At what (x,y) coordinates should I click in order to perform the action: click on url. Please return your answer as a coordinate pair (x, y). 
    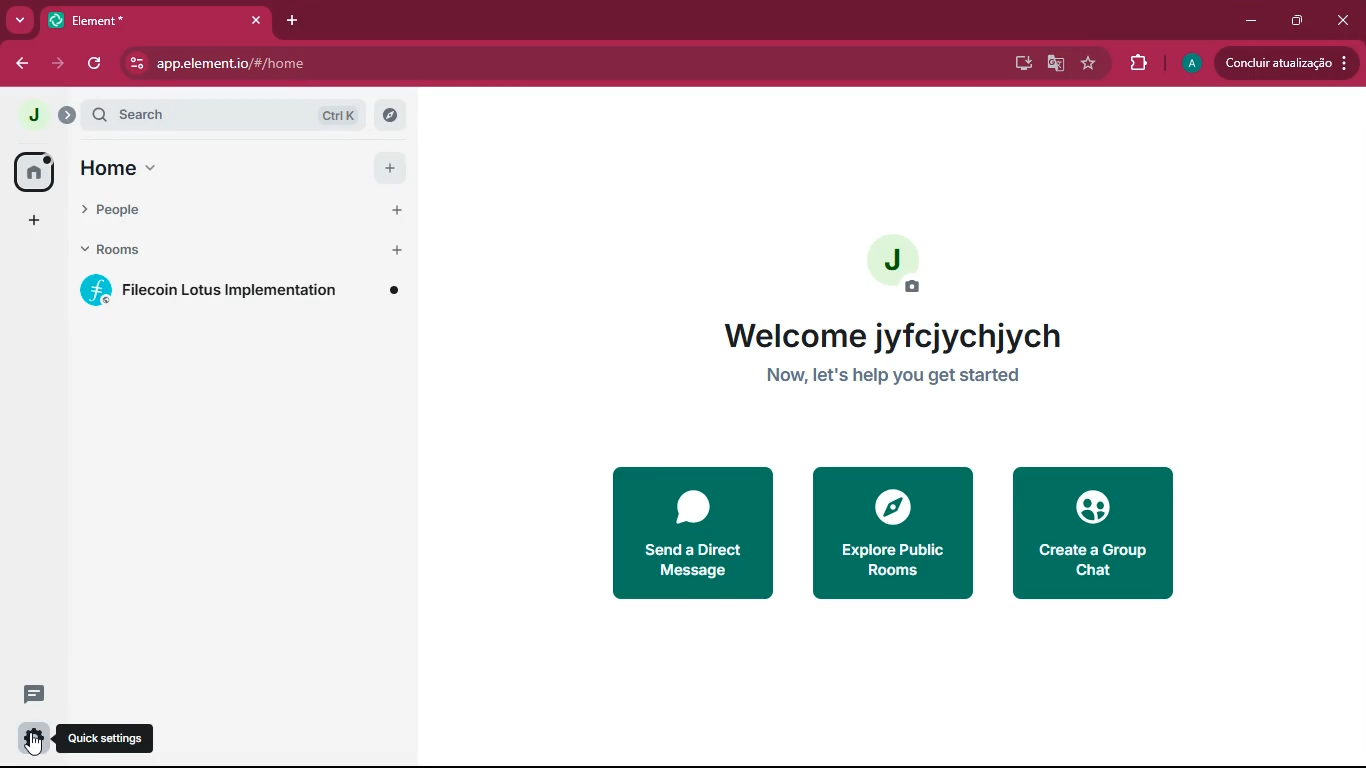
    Looking at the image, I should click on (300, 64).